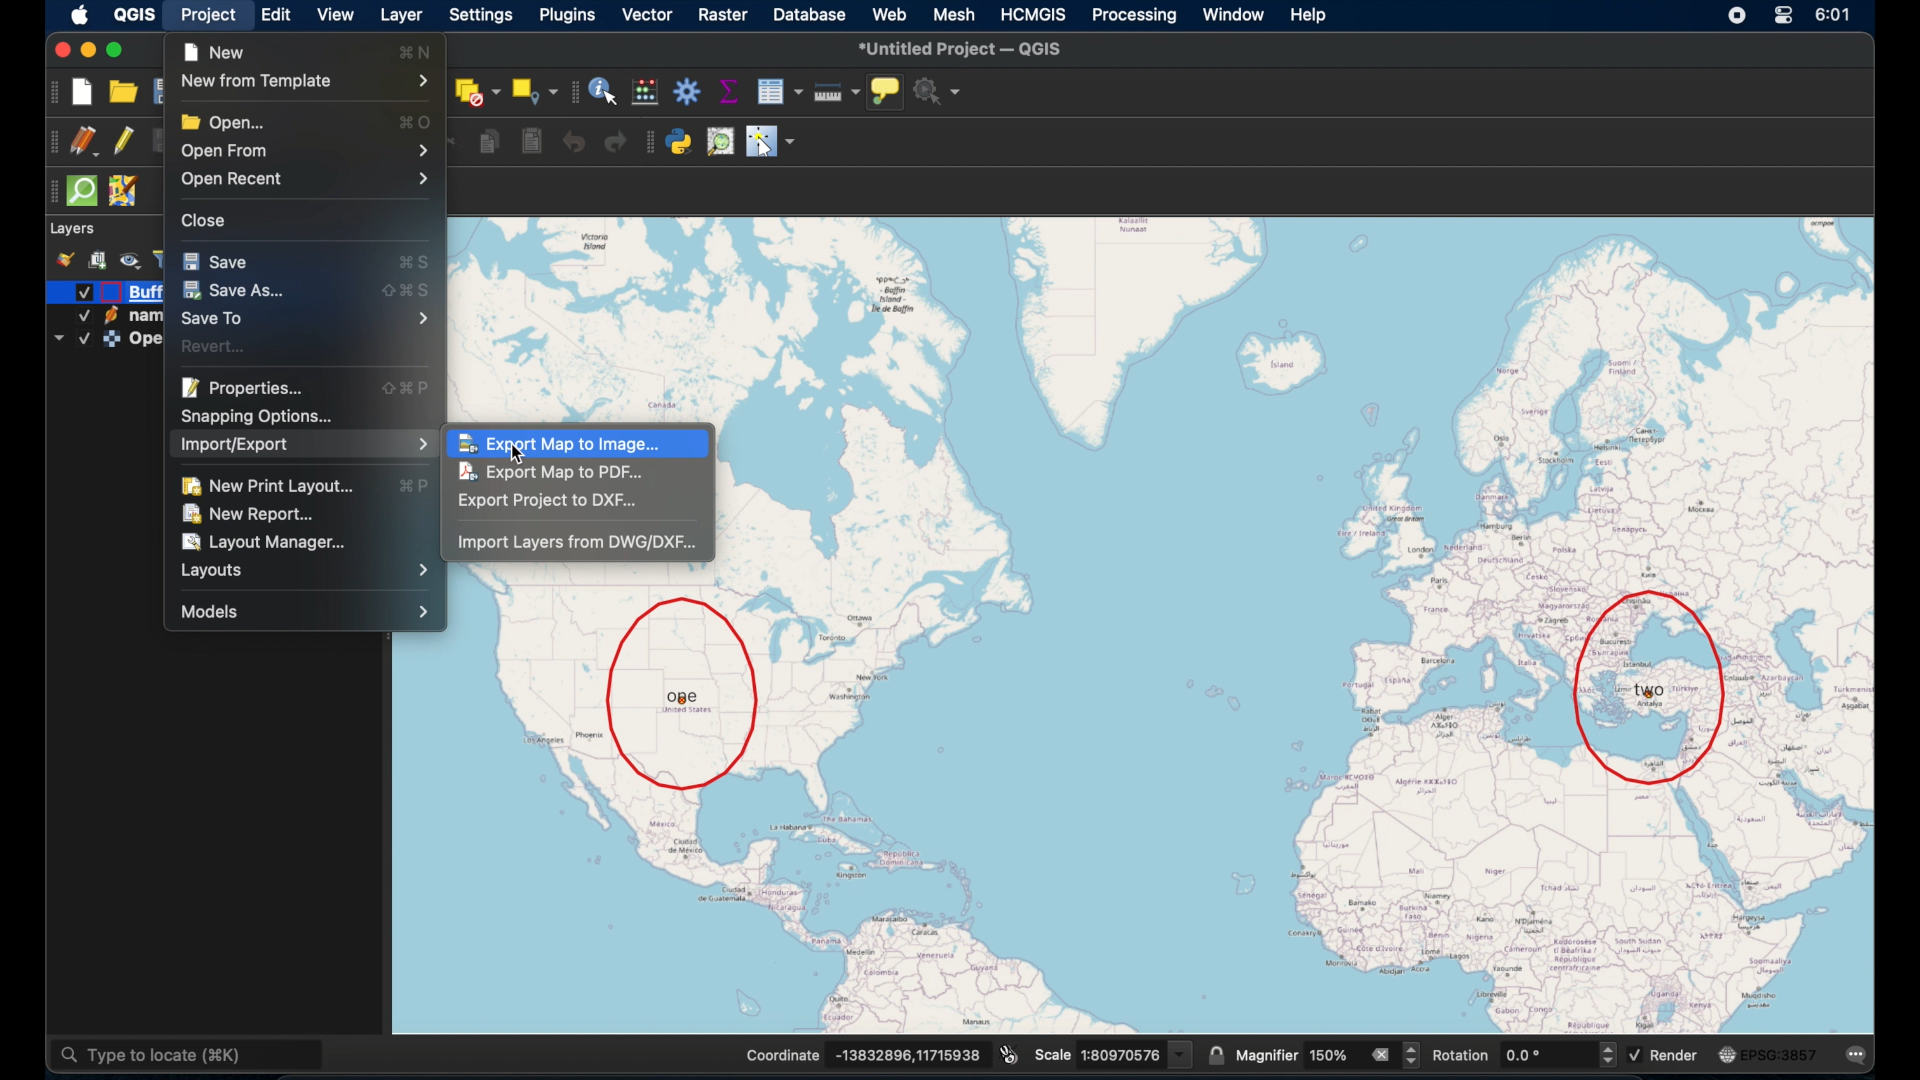 This screenshot has width=1920, height=1080. I want to click on control center, so click(1784, 15).